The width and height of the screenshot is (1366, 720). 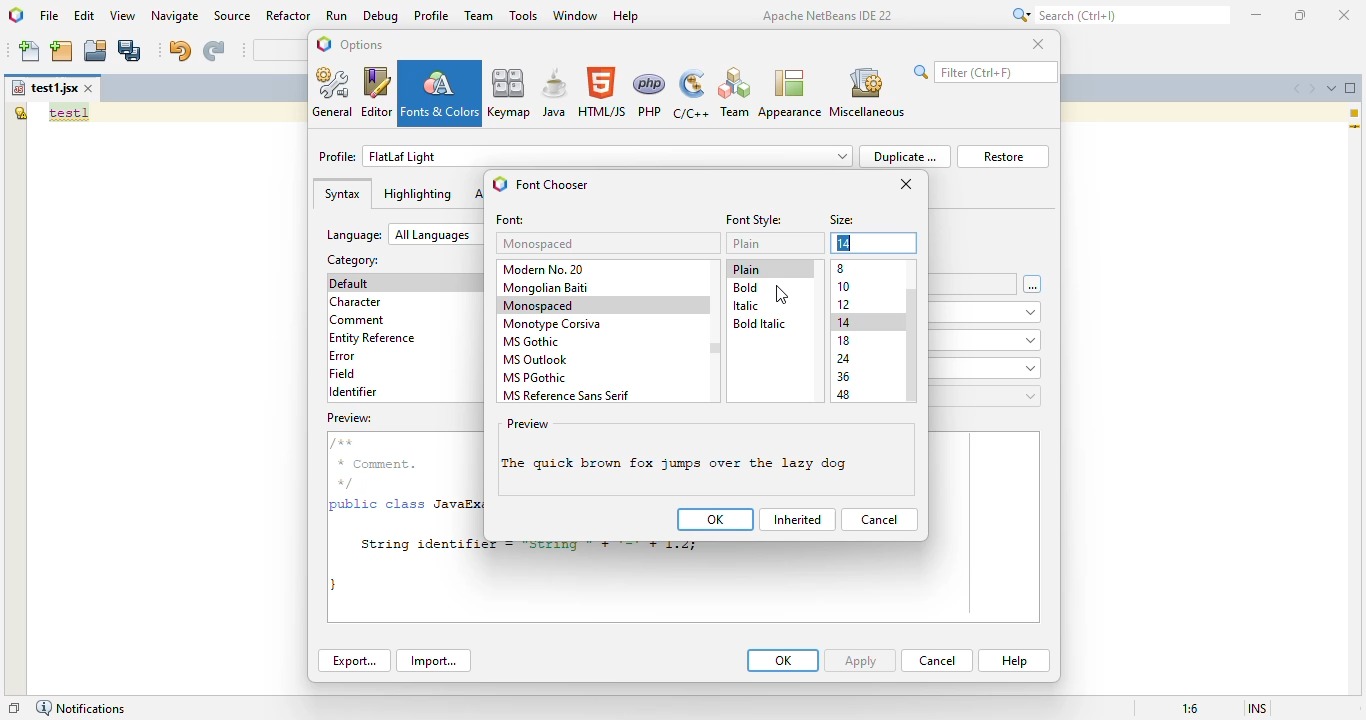 What do you see at coordinates (533, 341) in the screenshot?
I see `MS gothic` at bounding box center [533, 341].